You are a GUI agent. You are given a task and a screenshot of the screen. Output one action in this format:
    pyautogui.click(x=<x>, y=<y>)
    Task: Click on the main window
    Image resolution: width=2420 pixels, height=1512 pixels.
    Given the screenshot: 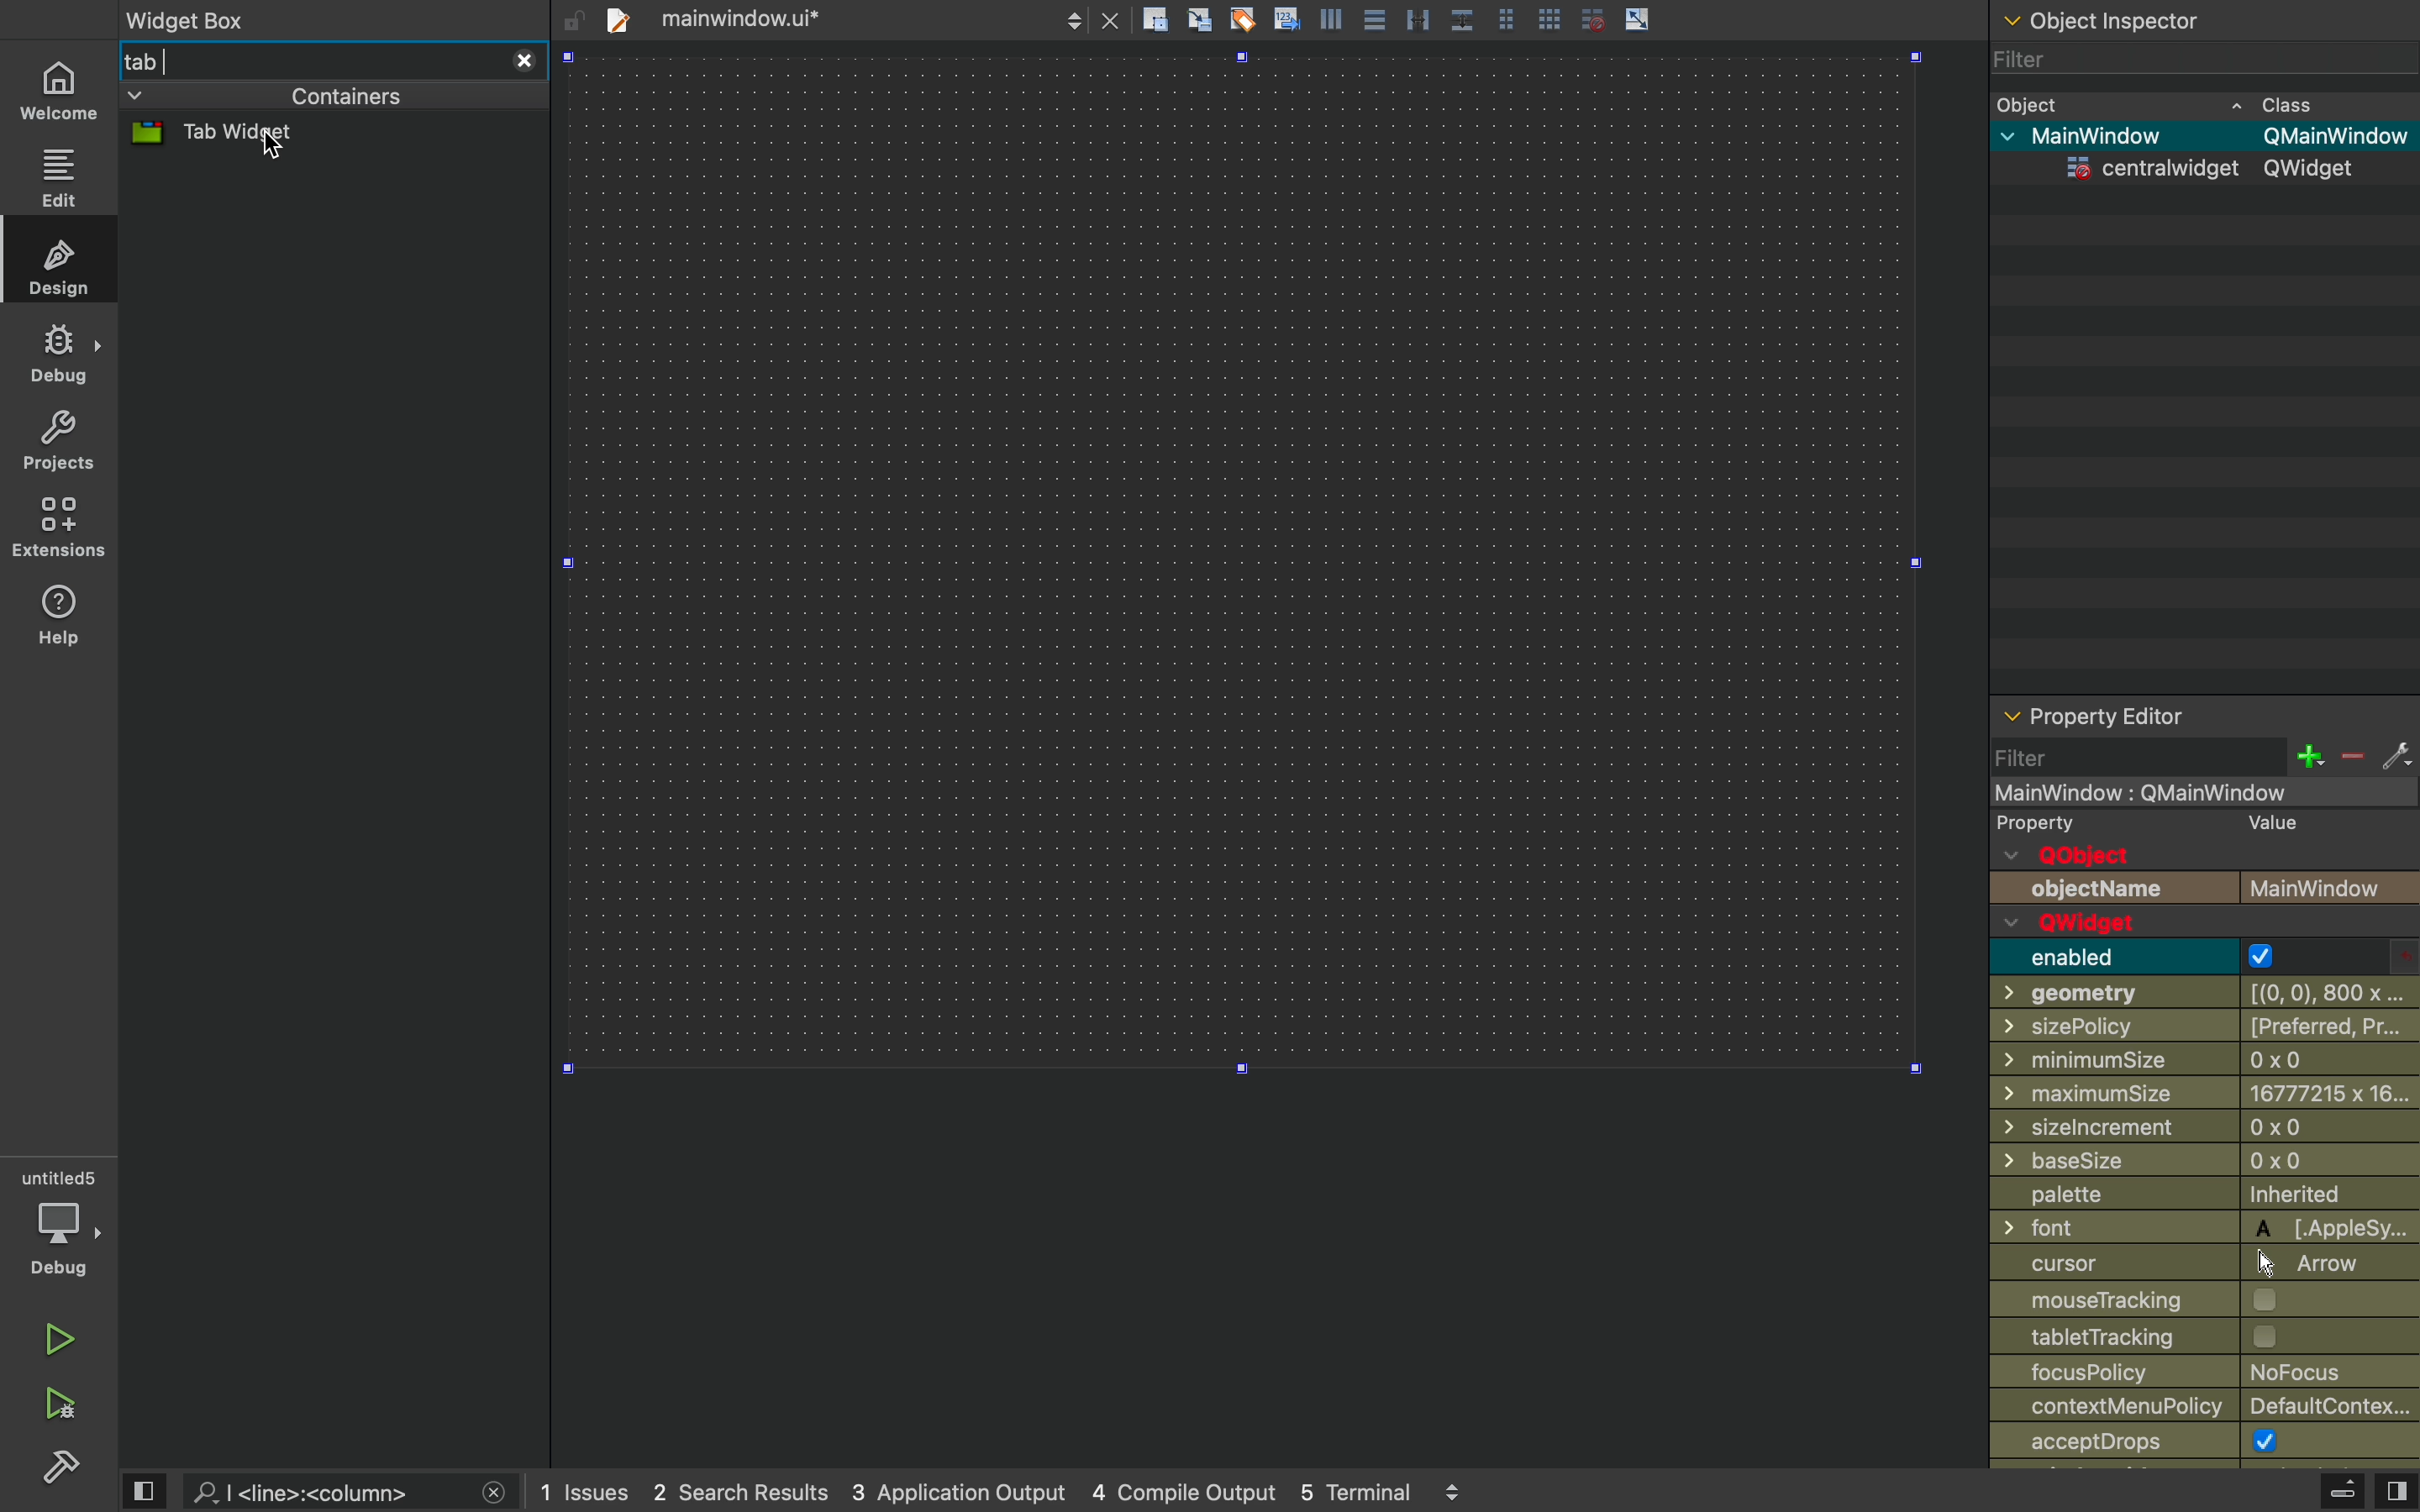 What is the action you would take?
    pyautogui.click(x=2197, y=138)
    